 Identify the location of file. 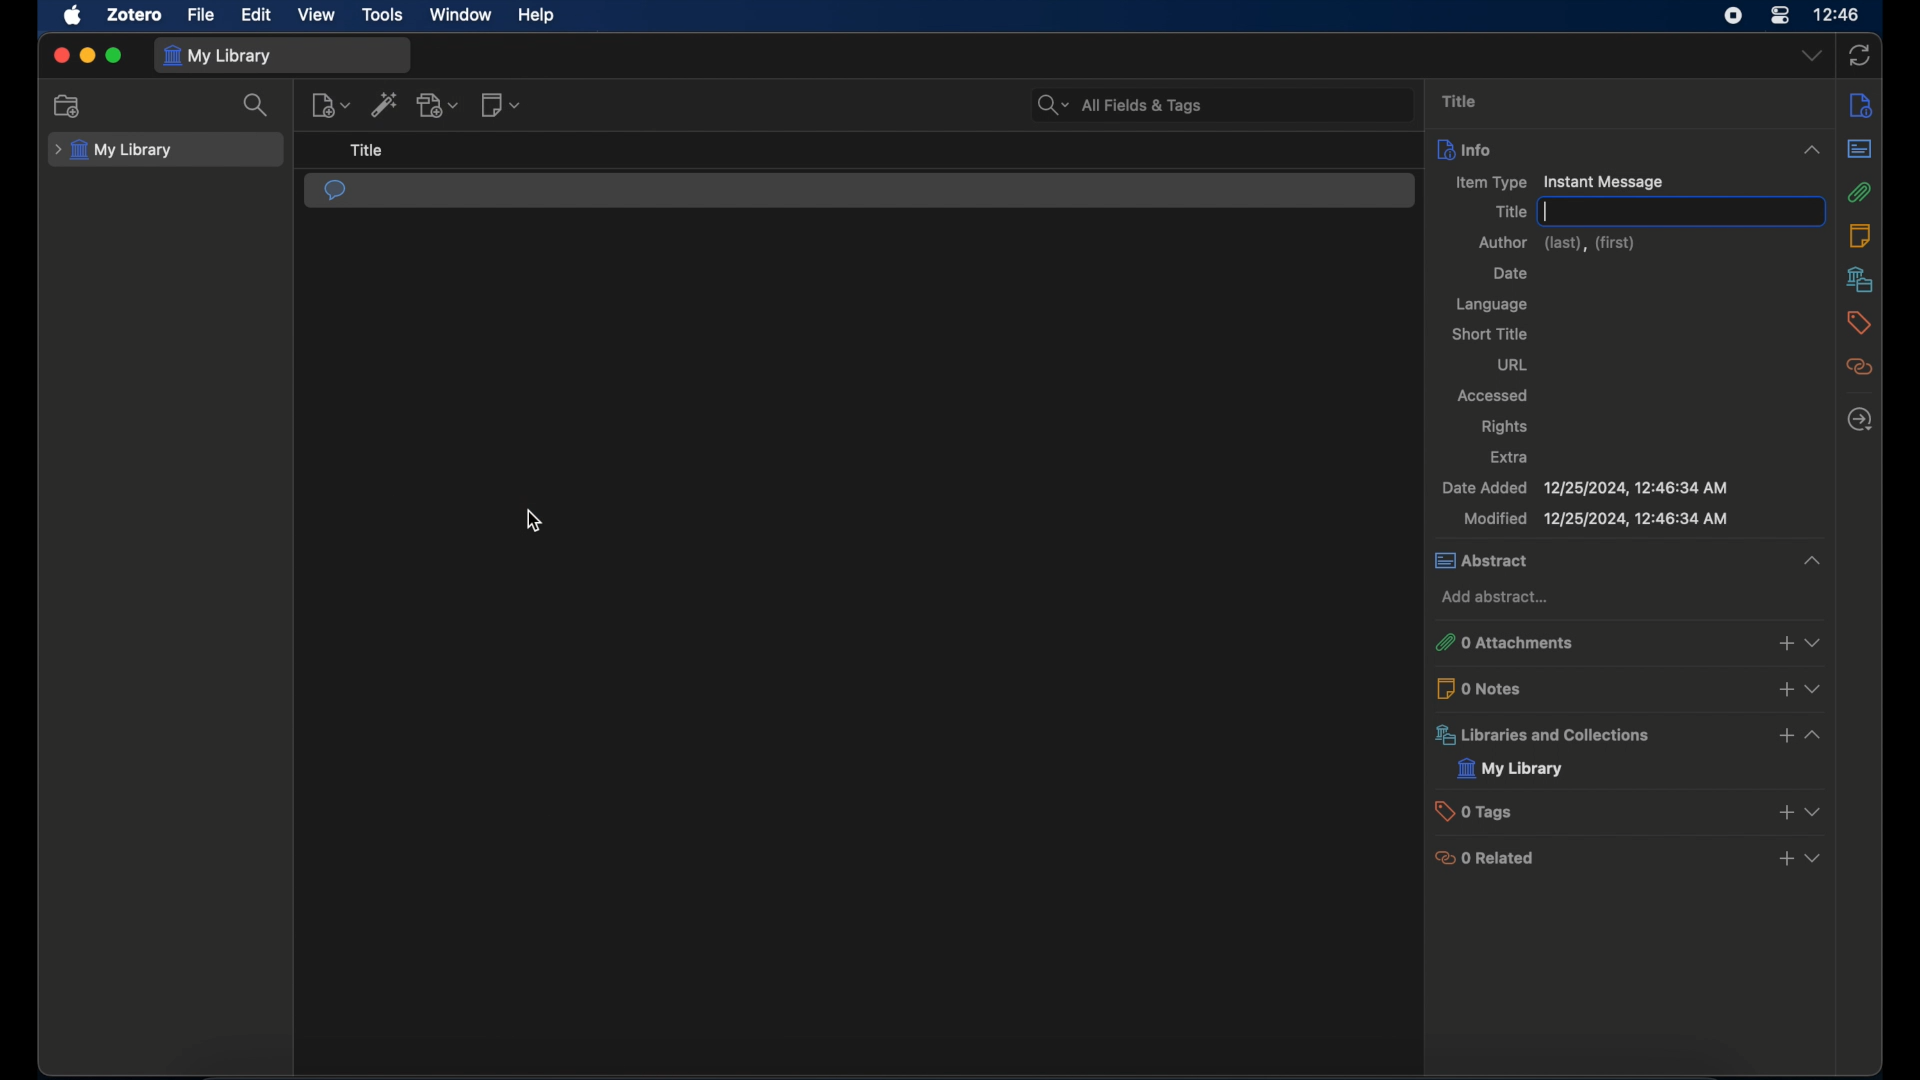
(202, 15).